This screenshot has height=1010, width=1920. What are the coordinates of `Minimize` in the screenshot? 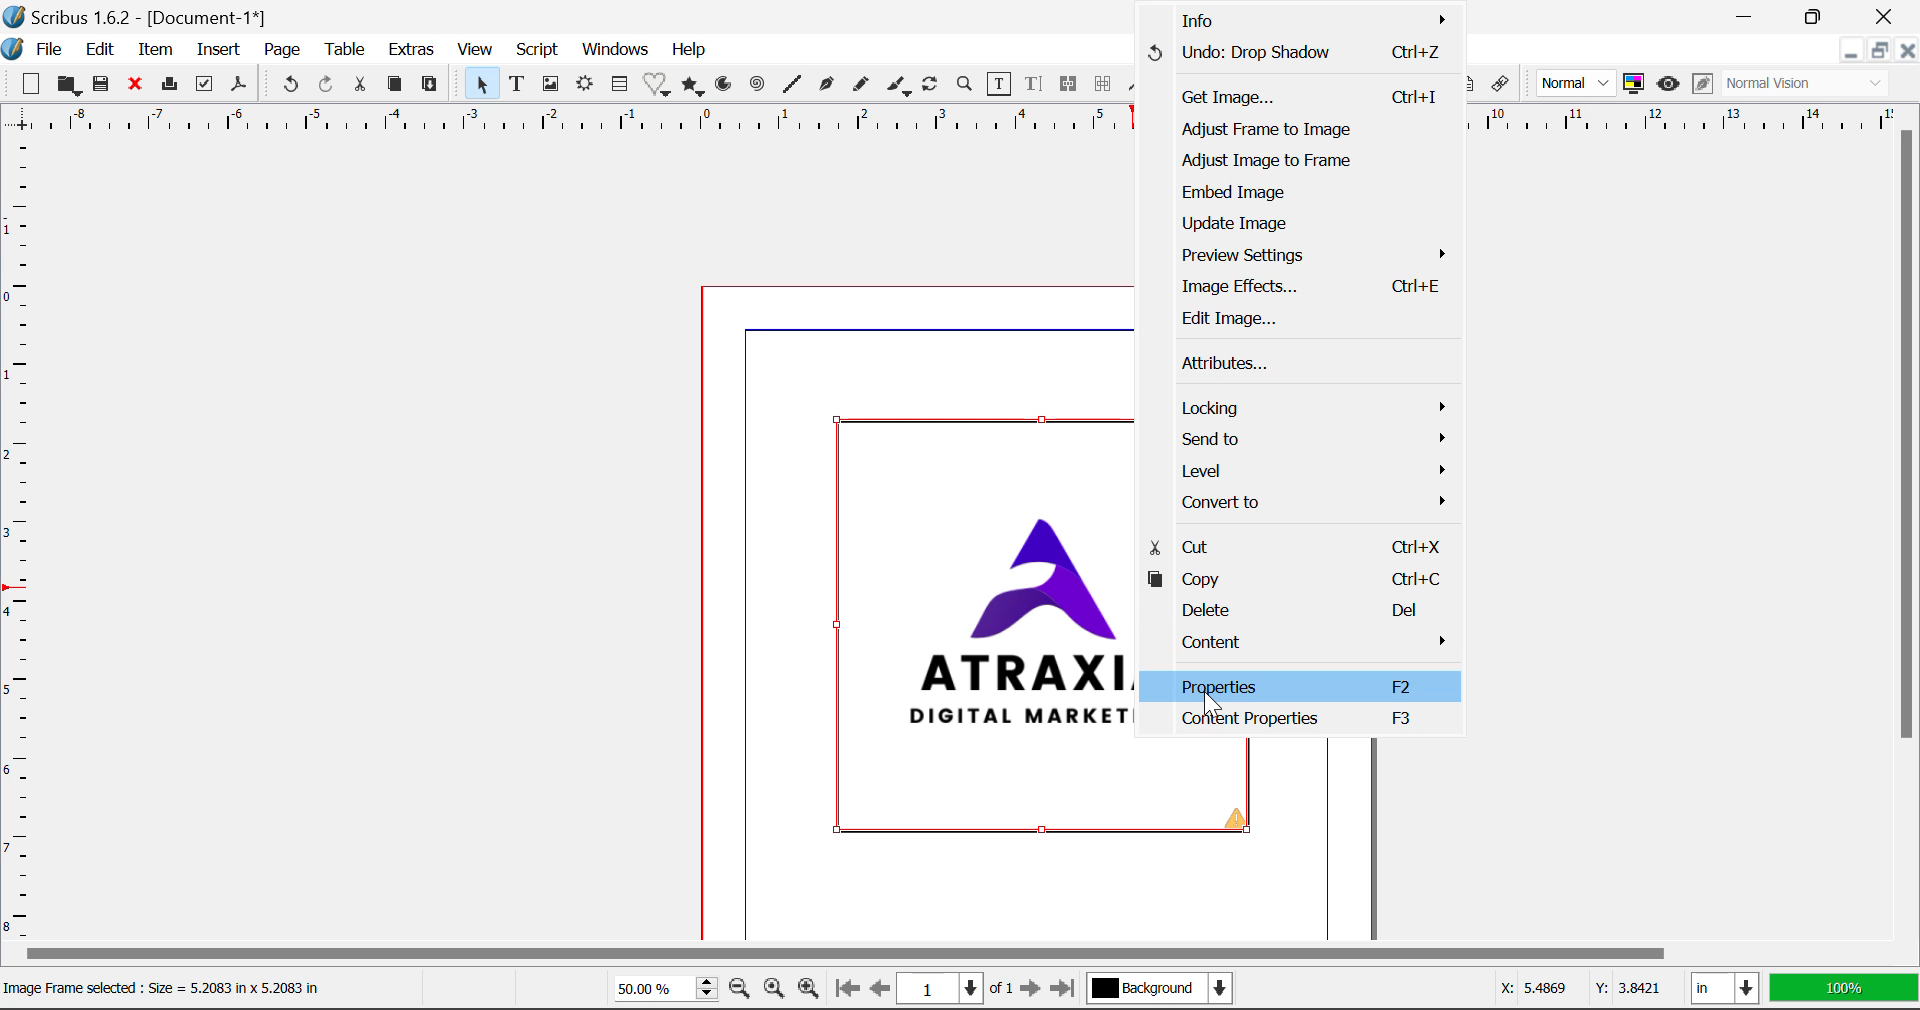 It's located at (1879, 50).